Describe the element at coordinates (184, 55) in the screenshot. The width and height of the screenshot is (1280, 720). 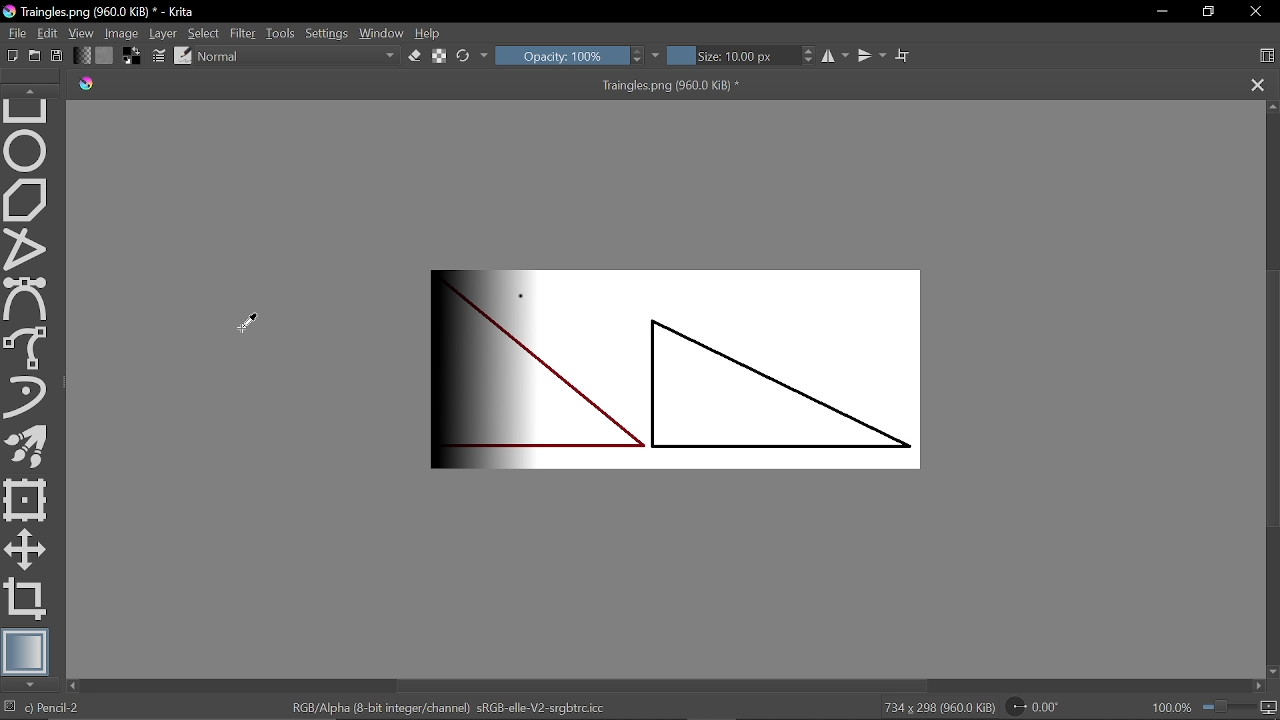
I see `edit brush preset` at that location.